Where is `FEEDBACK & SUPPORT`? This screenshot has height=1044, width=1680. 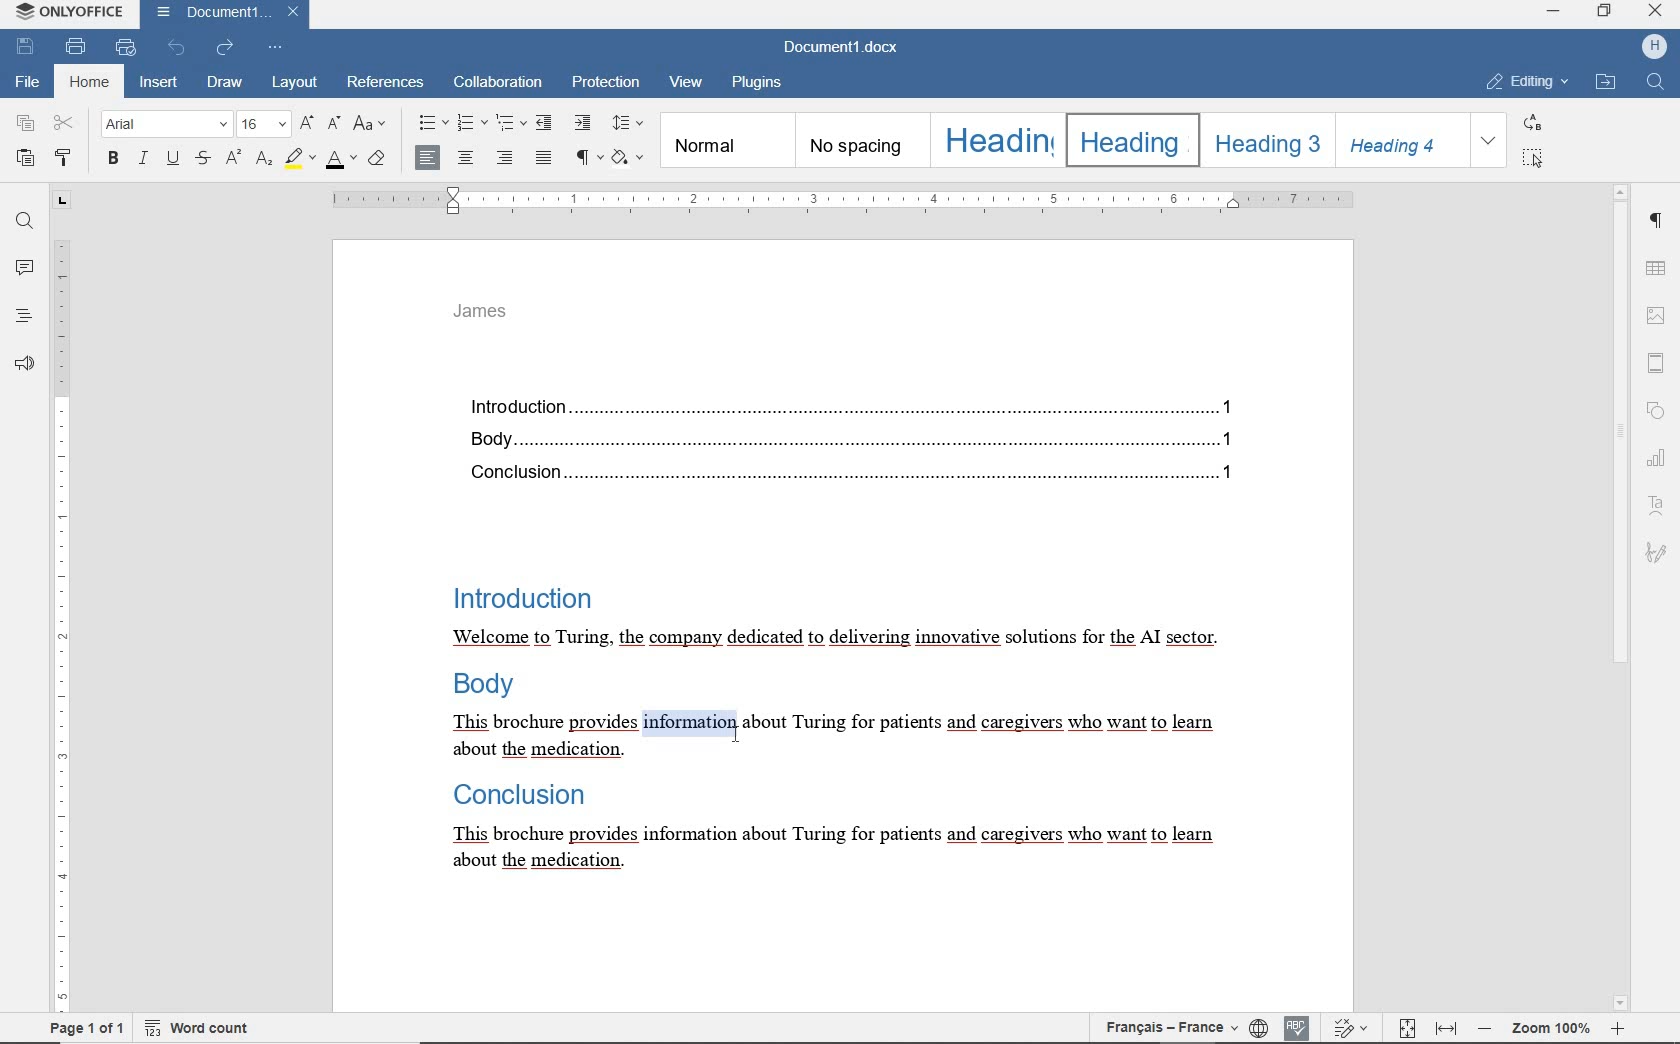
FEEDBACK & SUPPORT is located at coordinates (24, 360).